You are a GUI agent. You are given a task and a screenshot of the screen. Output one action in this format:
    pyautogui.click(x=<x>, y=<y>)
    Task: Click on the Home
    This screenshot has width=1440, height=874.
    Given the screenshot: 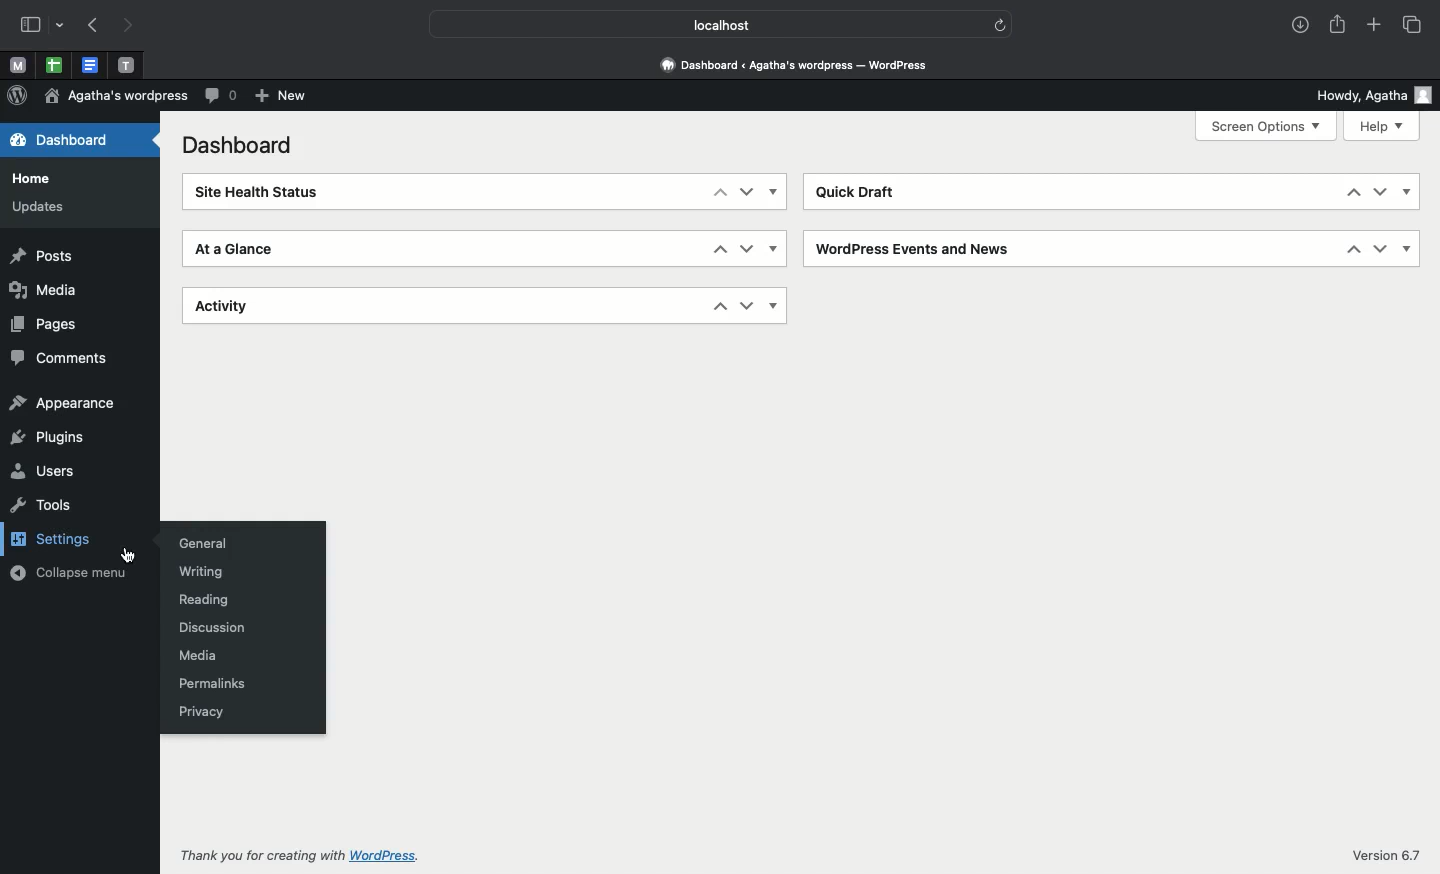 What is the action you would take?
    pyautogui.click(x=35, y=178)
    